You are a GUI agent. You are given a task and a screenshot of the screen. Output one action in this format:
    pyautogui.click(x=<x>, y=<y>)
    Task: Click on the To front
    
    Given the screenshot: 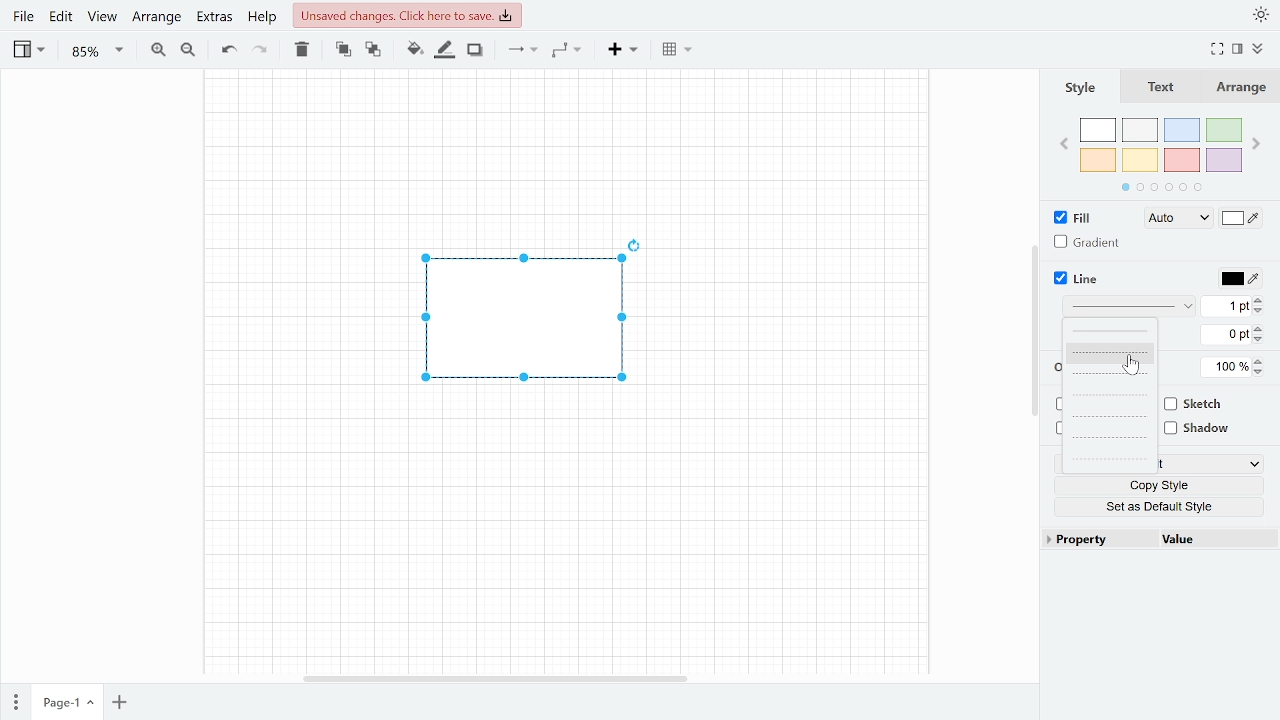 What is the action you would take?
    pyautogui.click(x=343, y=50)
    